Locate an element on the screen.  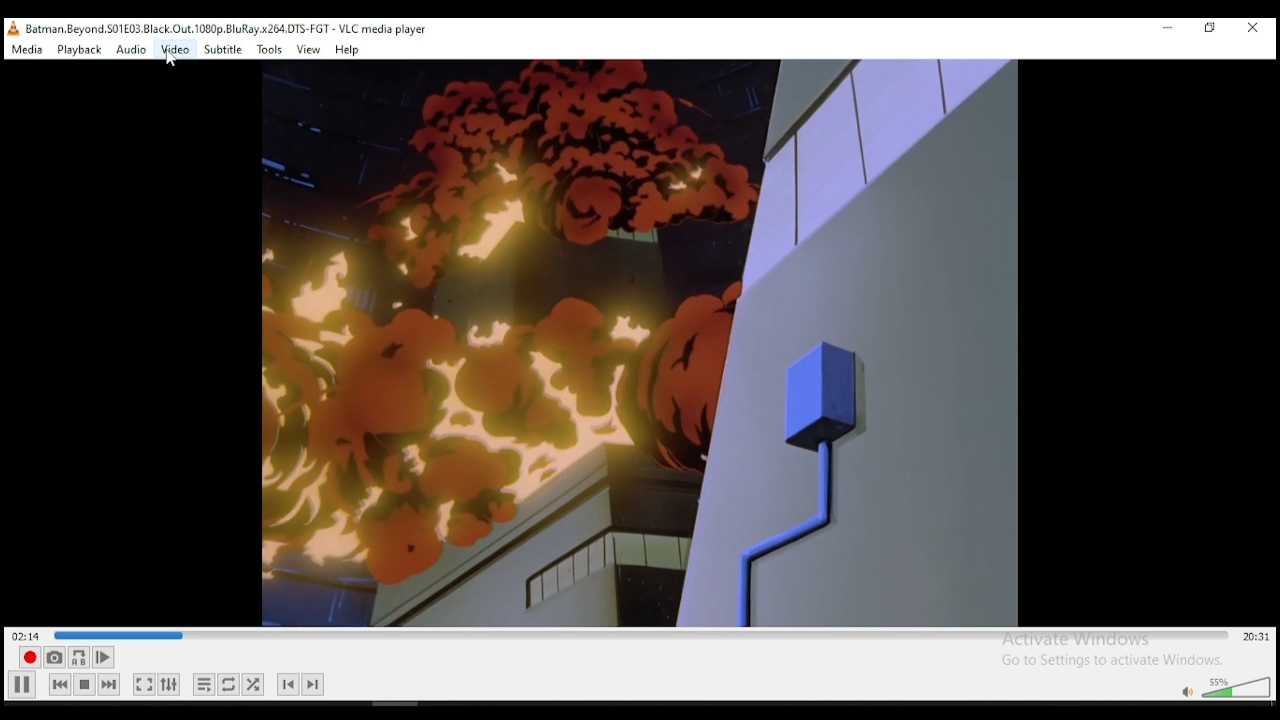
playback is located at coordinates (80, 50).